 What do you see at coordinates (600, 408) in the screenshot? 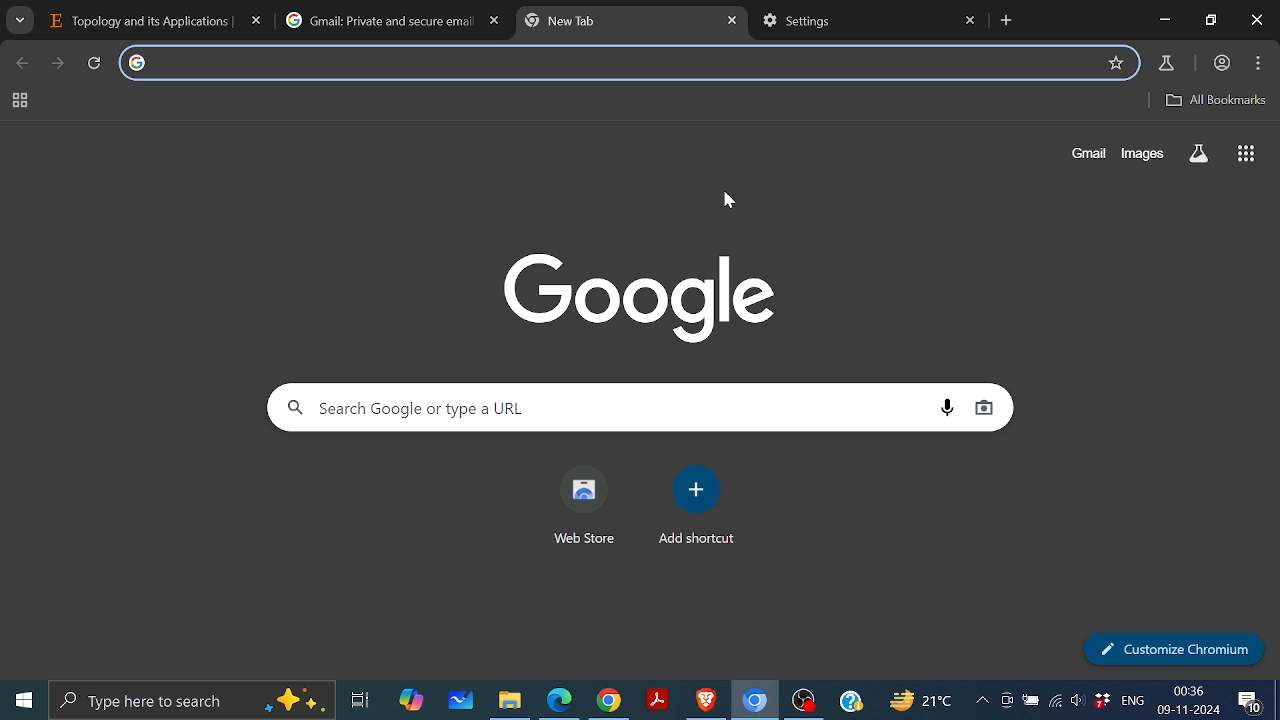
I see `Search Google or type a URL` at bounding box center [600, 408].